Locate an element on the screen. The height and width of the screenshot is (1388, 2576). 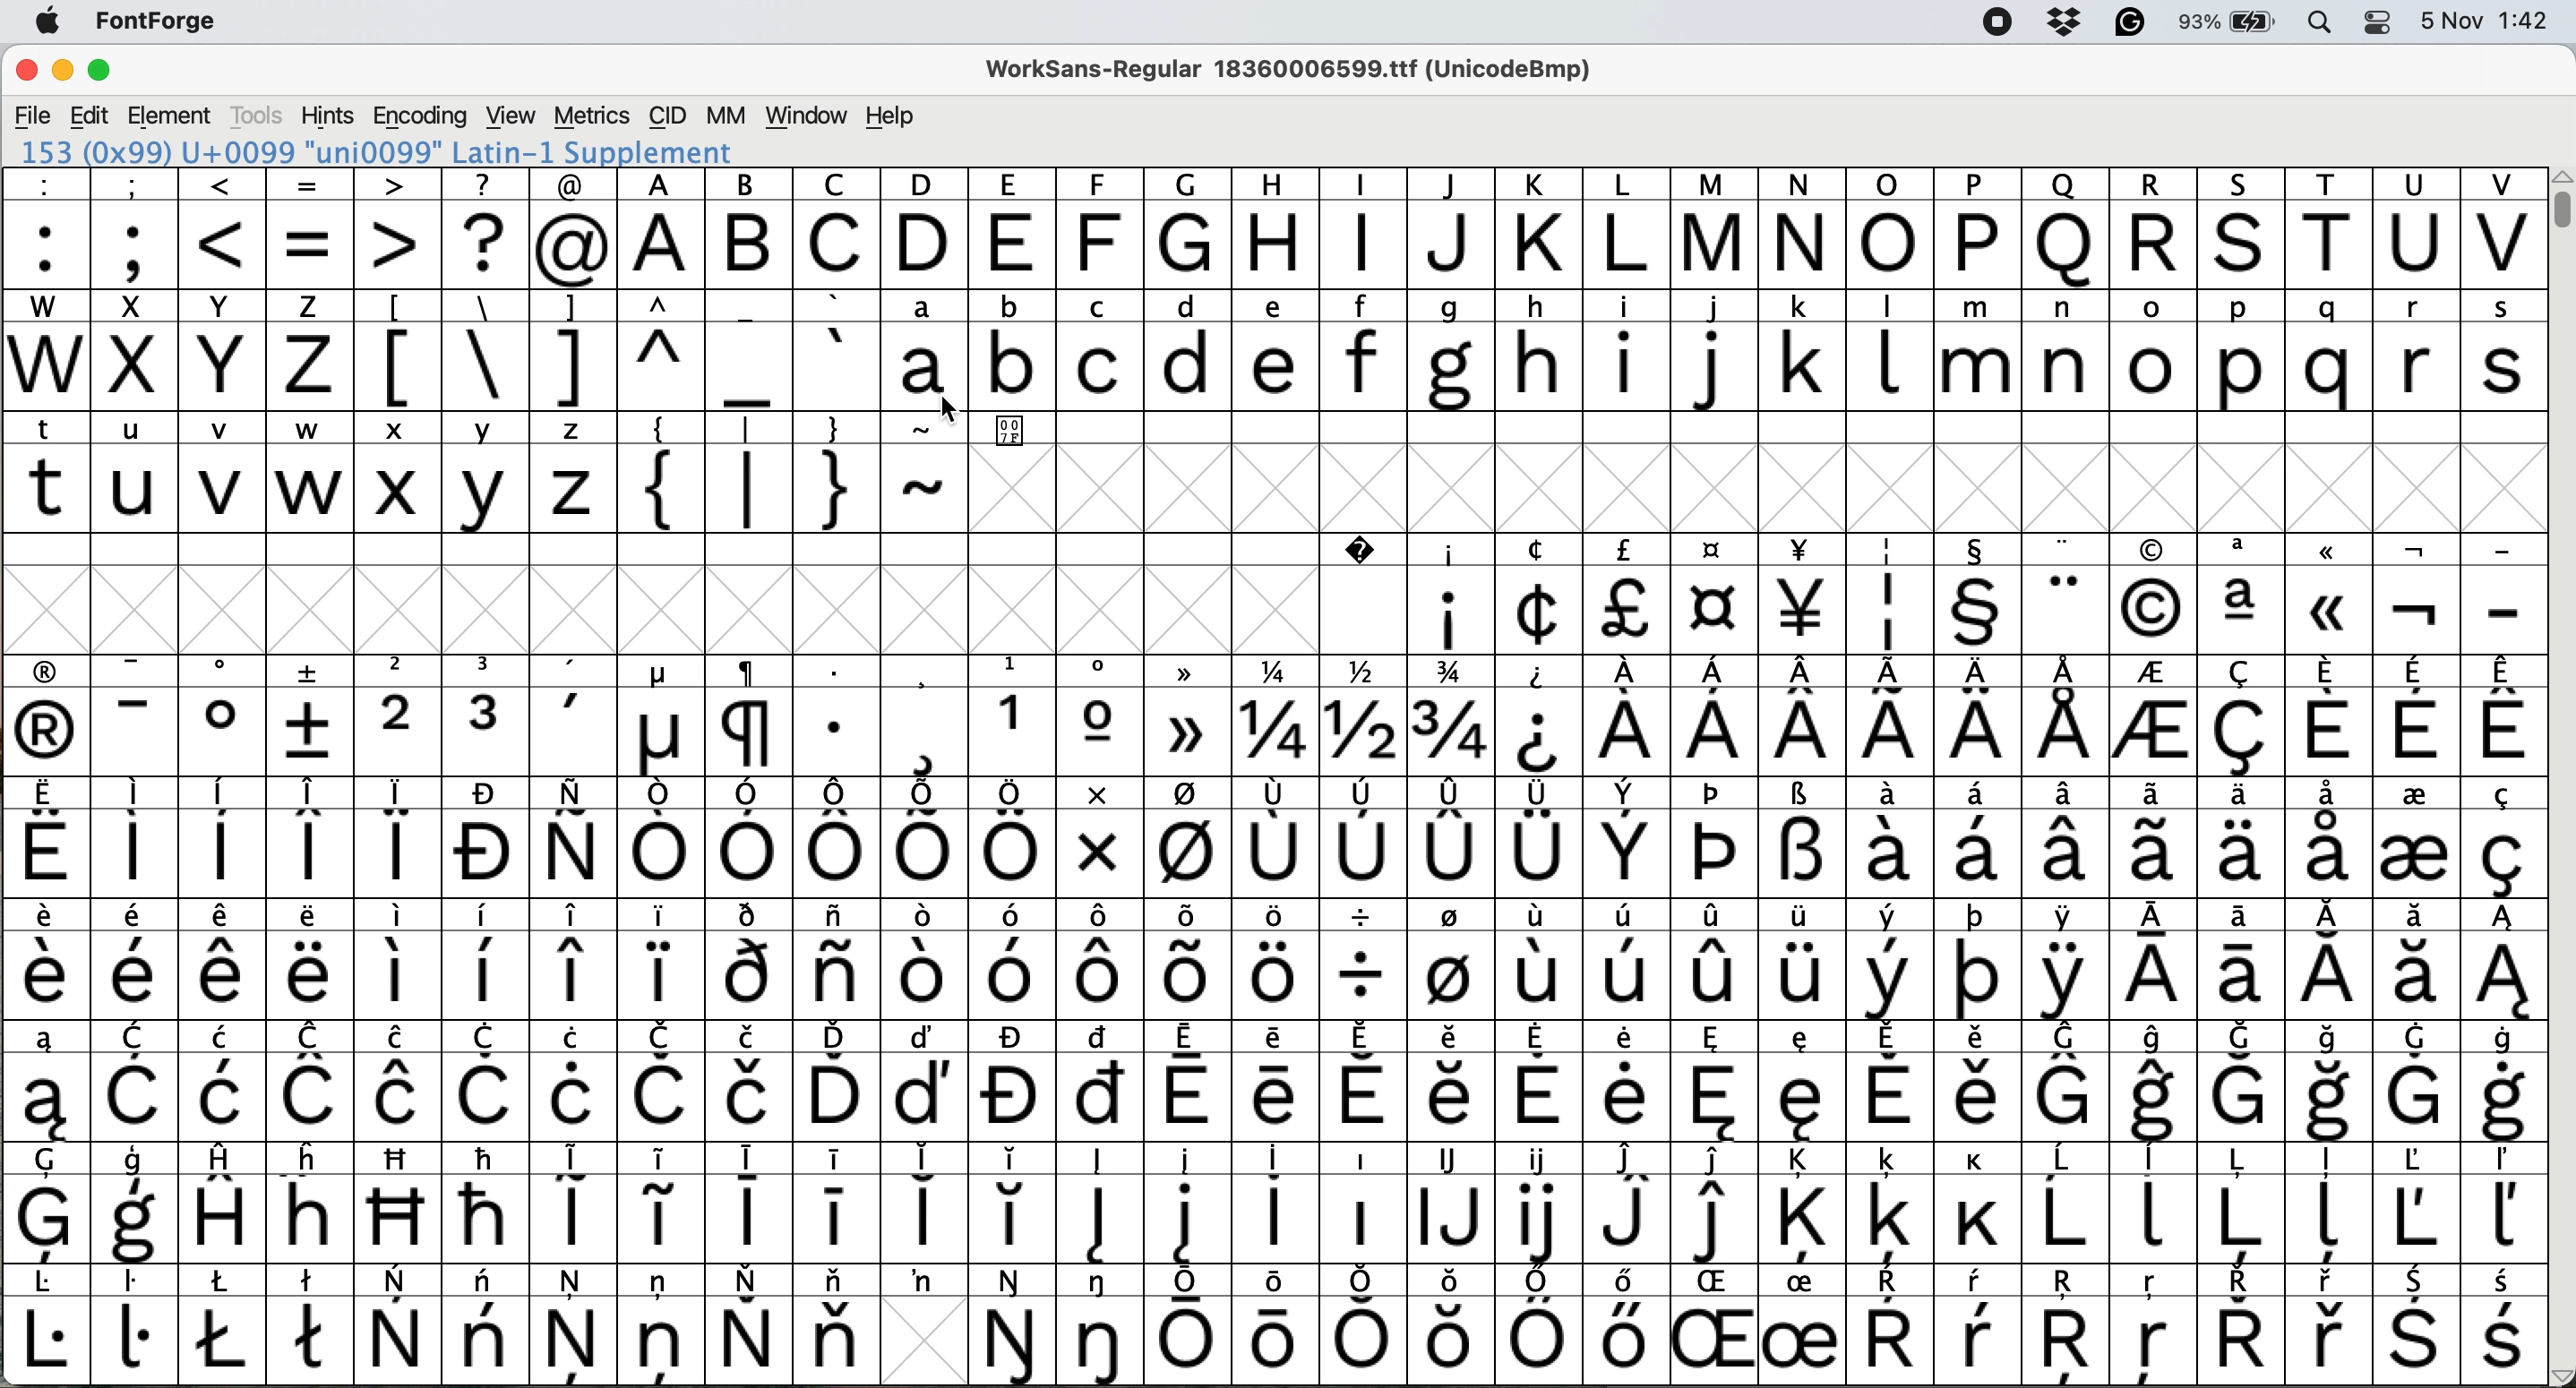
e is located at coordinates (1278, 351).